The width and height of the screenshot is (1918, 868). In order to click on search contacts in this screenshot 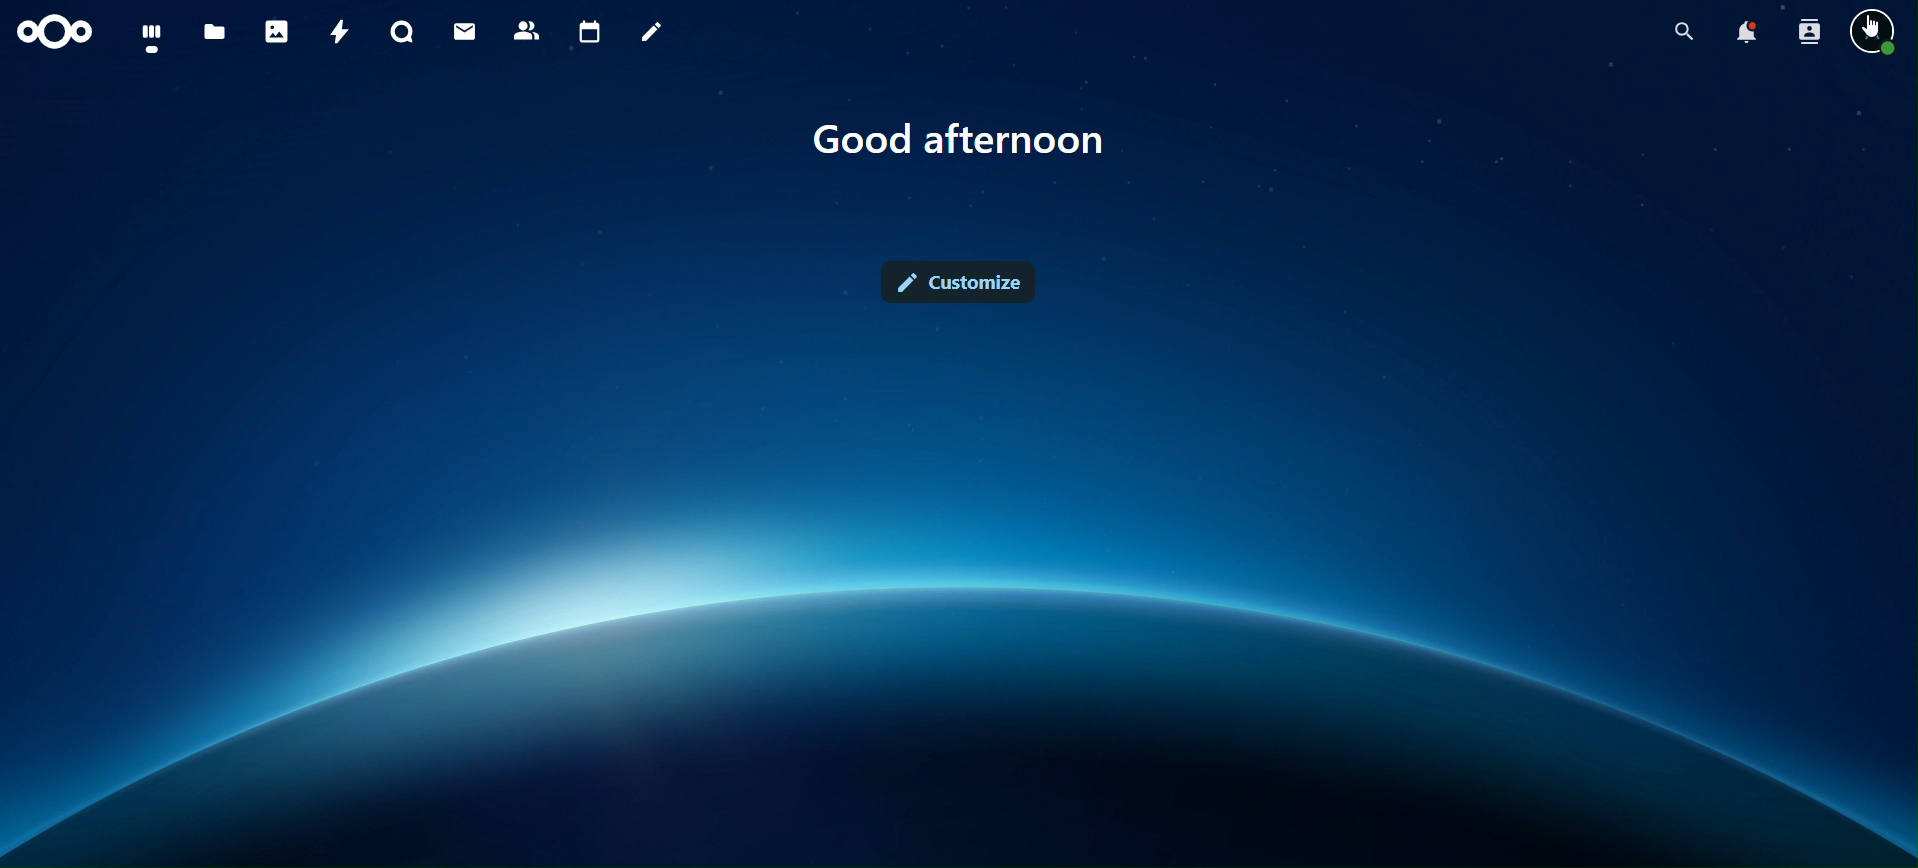, I will do `click(1803, 30)`.